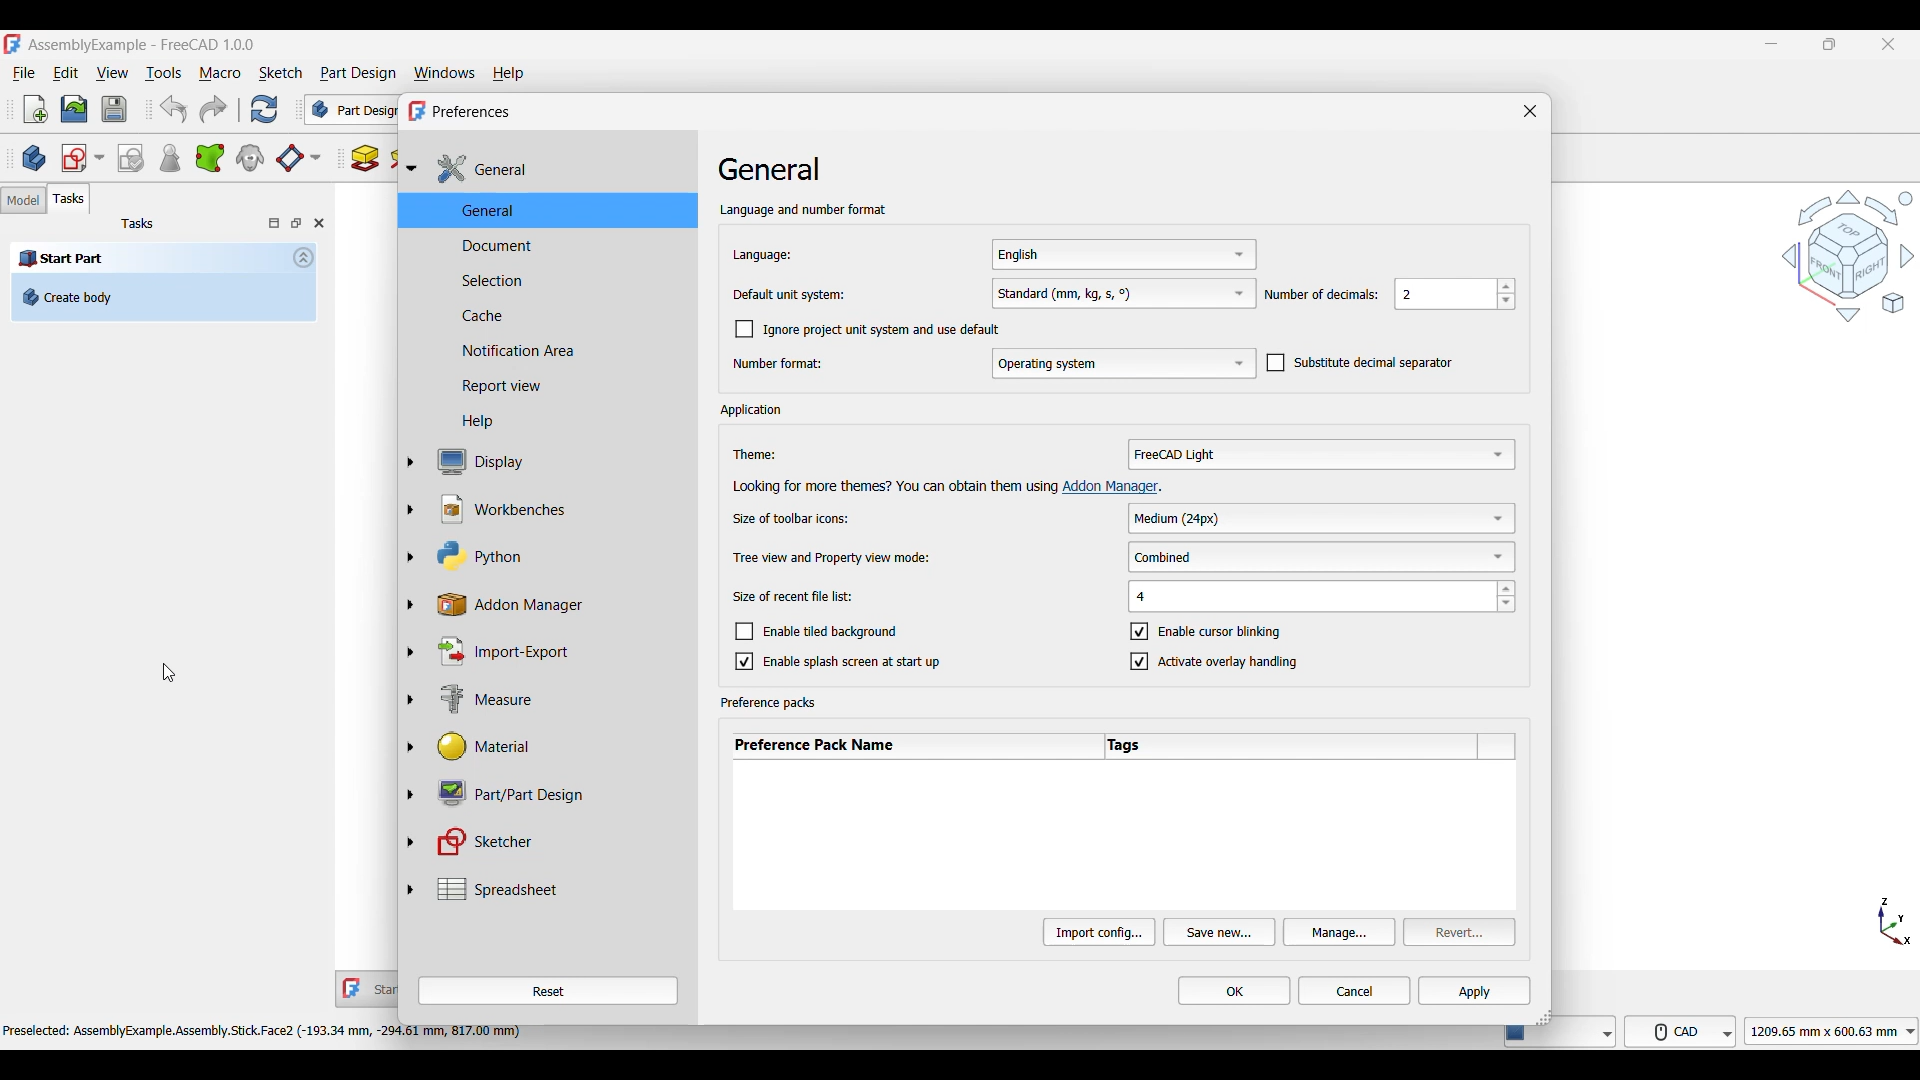 This screenshot has height=1080, width=1920. Describe the element at coordinates (138, 225) in the screenshot. I see `Tasks` at that location.